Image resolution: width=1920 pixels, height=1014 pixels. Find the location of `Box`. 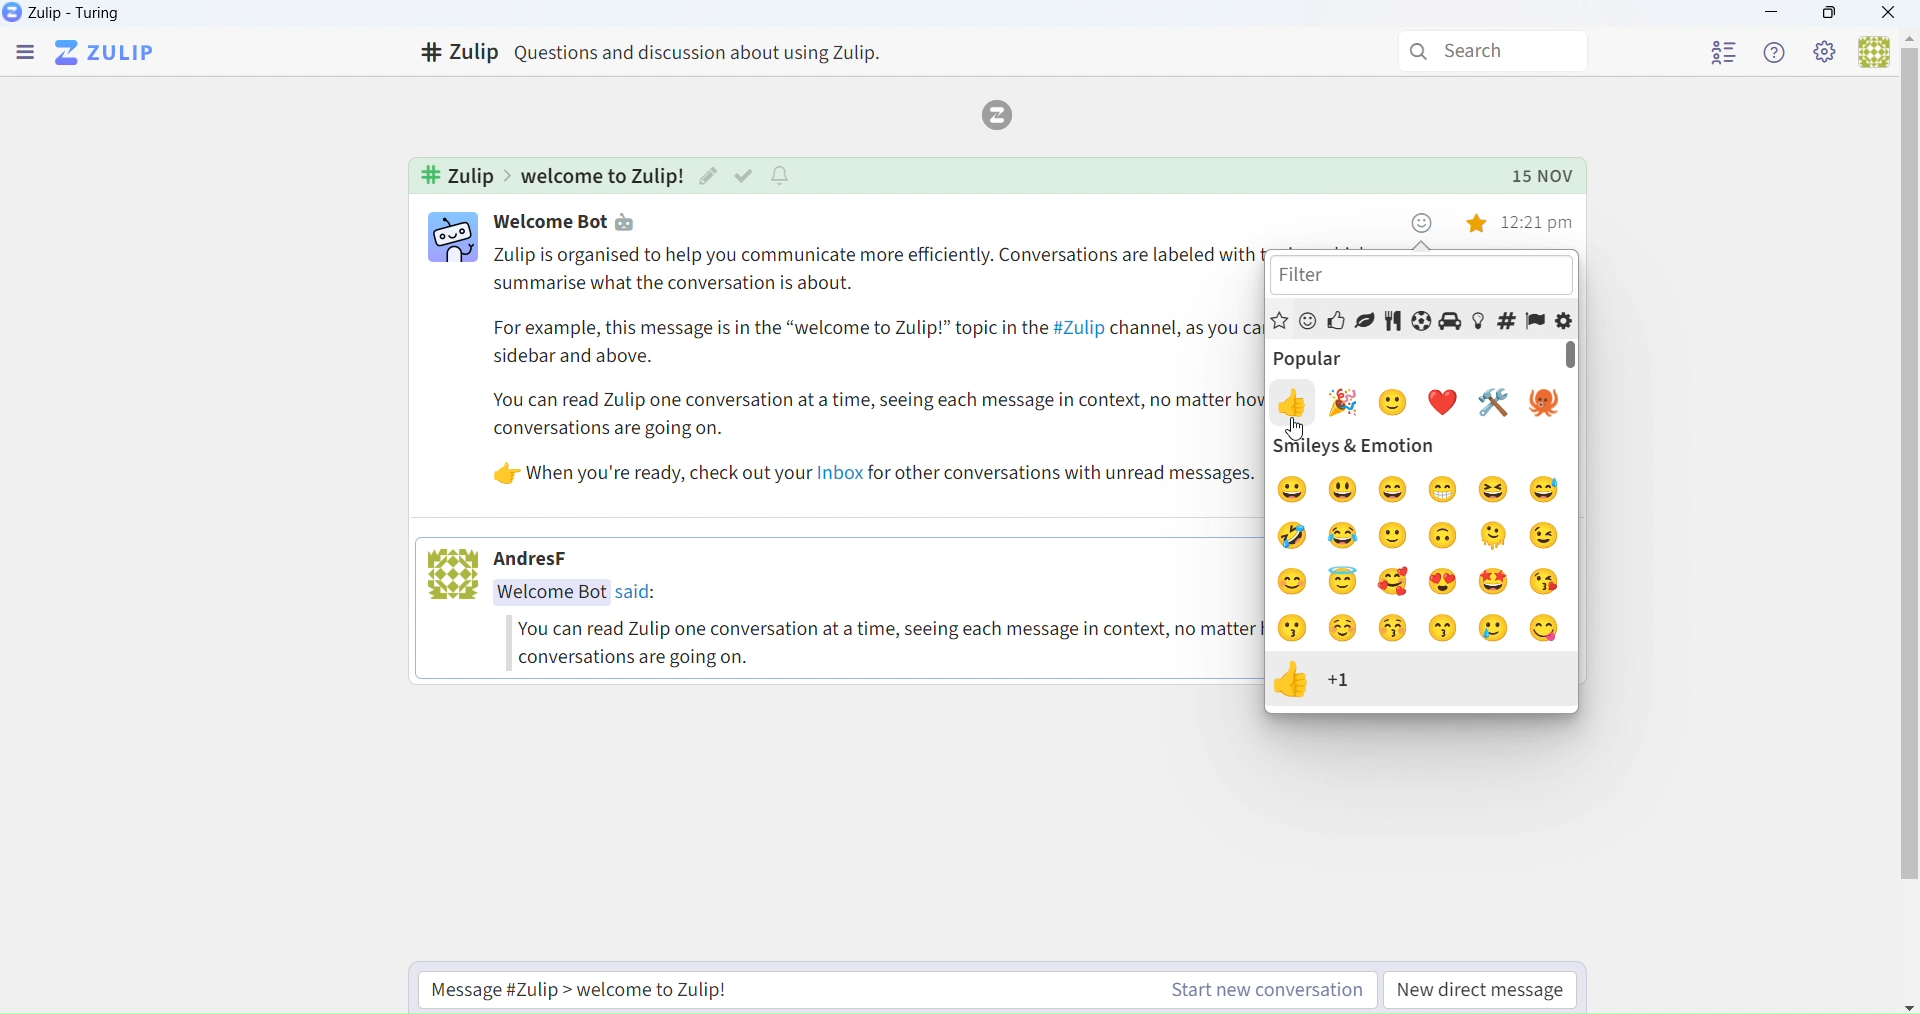

Box is located at coordinates (1831, 16).